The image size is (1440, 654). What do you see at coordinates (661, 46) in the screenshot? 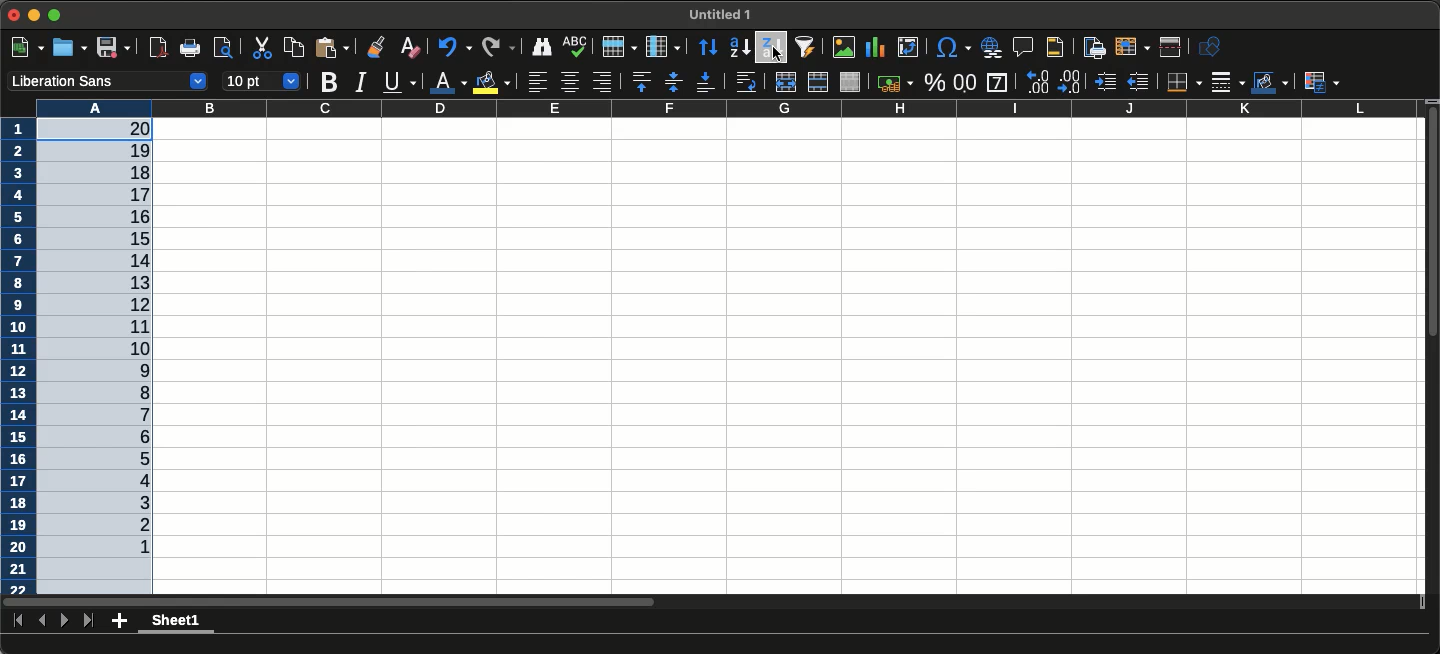
I see `Column` at bounding box center [661, 46].